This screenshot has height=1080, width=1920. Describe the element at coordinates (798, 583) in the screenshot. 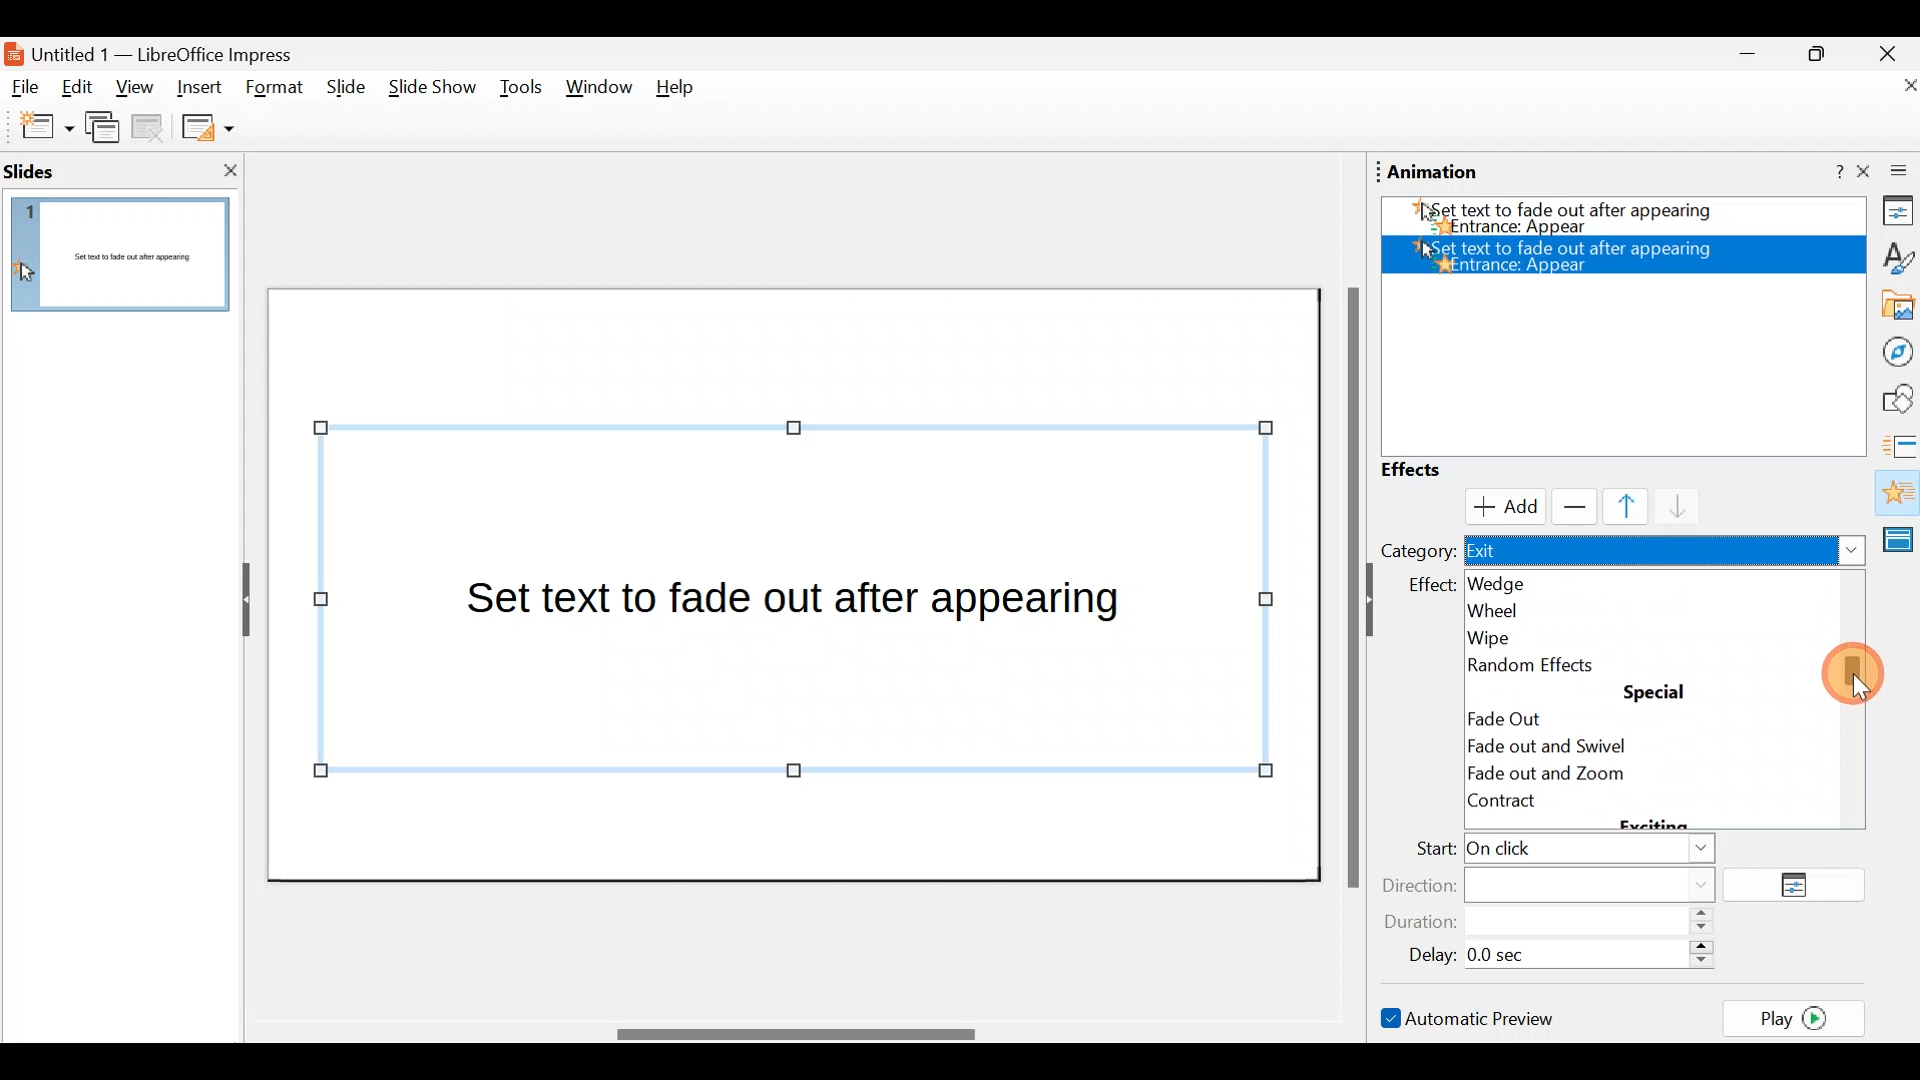

I see `Presentation slide` at that location.